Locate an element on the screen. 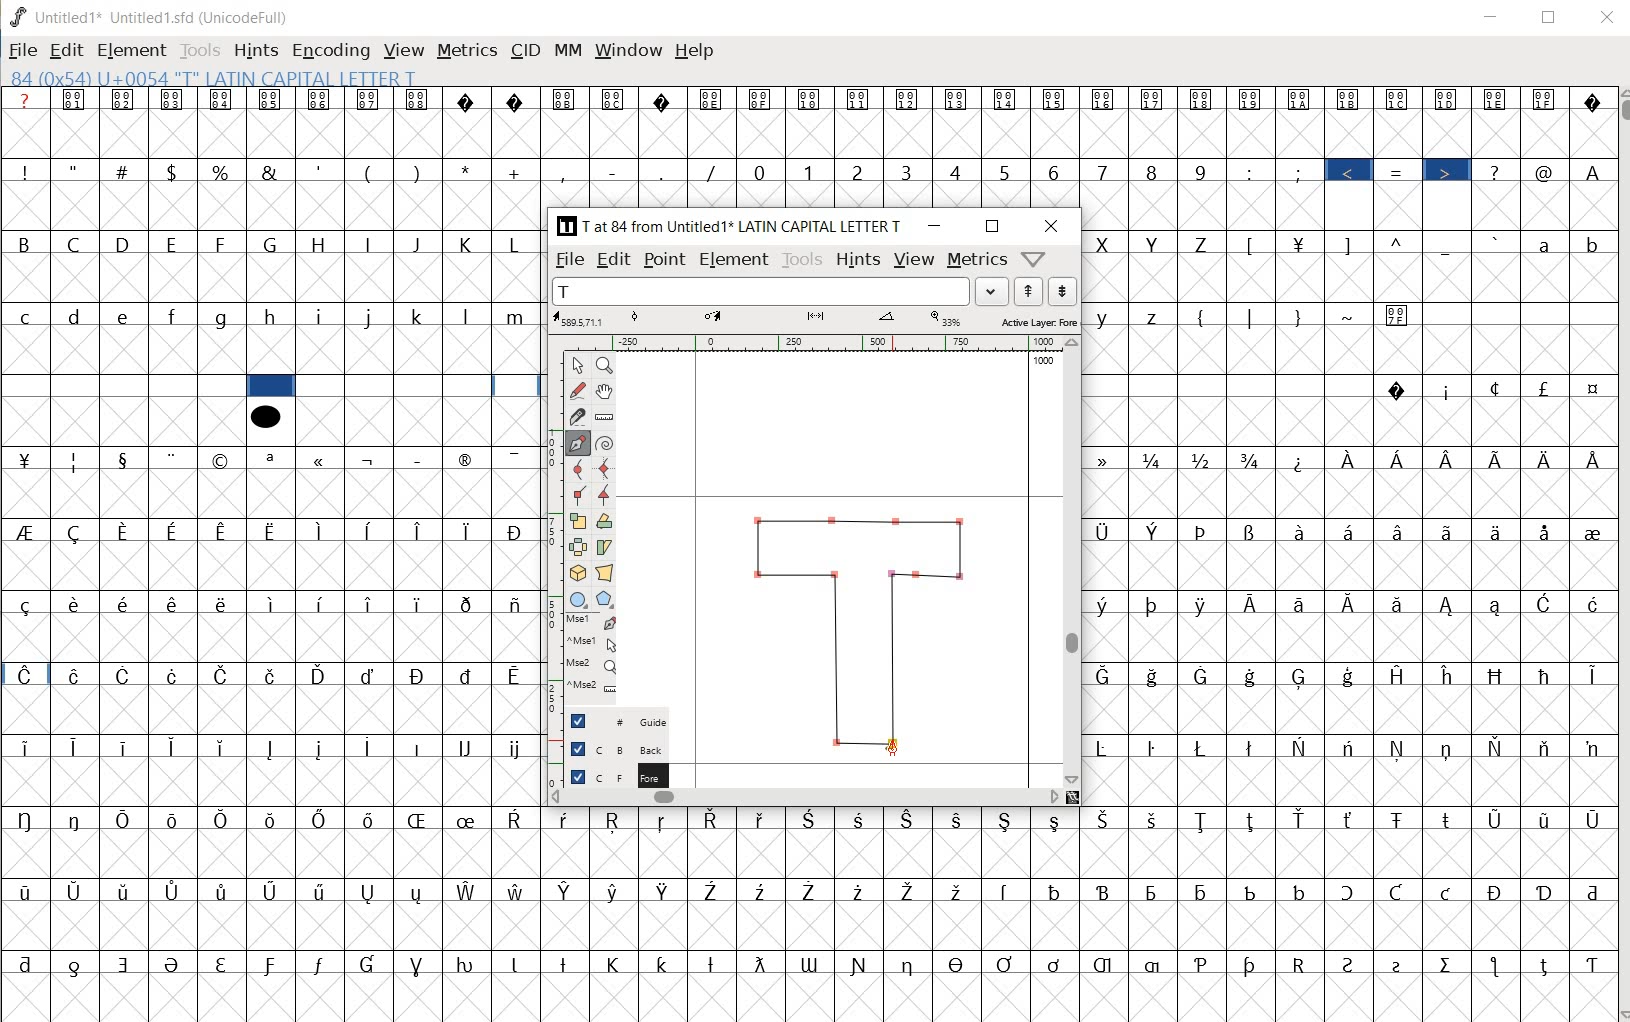  minimize is located at coordinates (1492, 17).